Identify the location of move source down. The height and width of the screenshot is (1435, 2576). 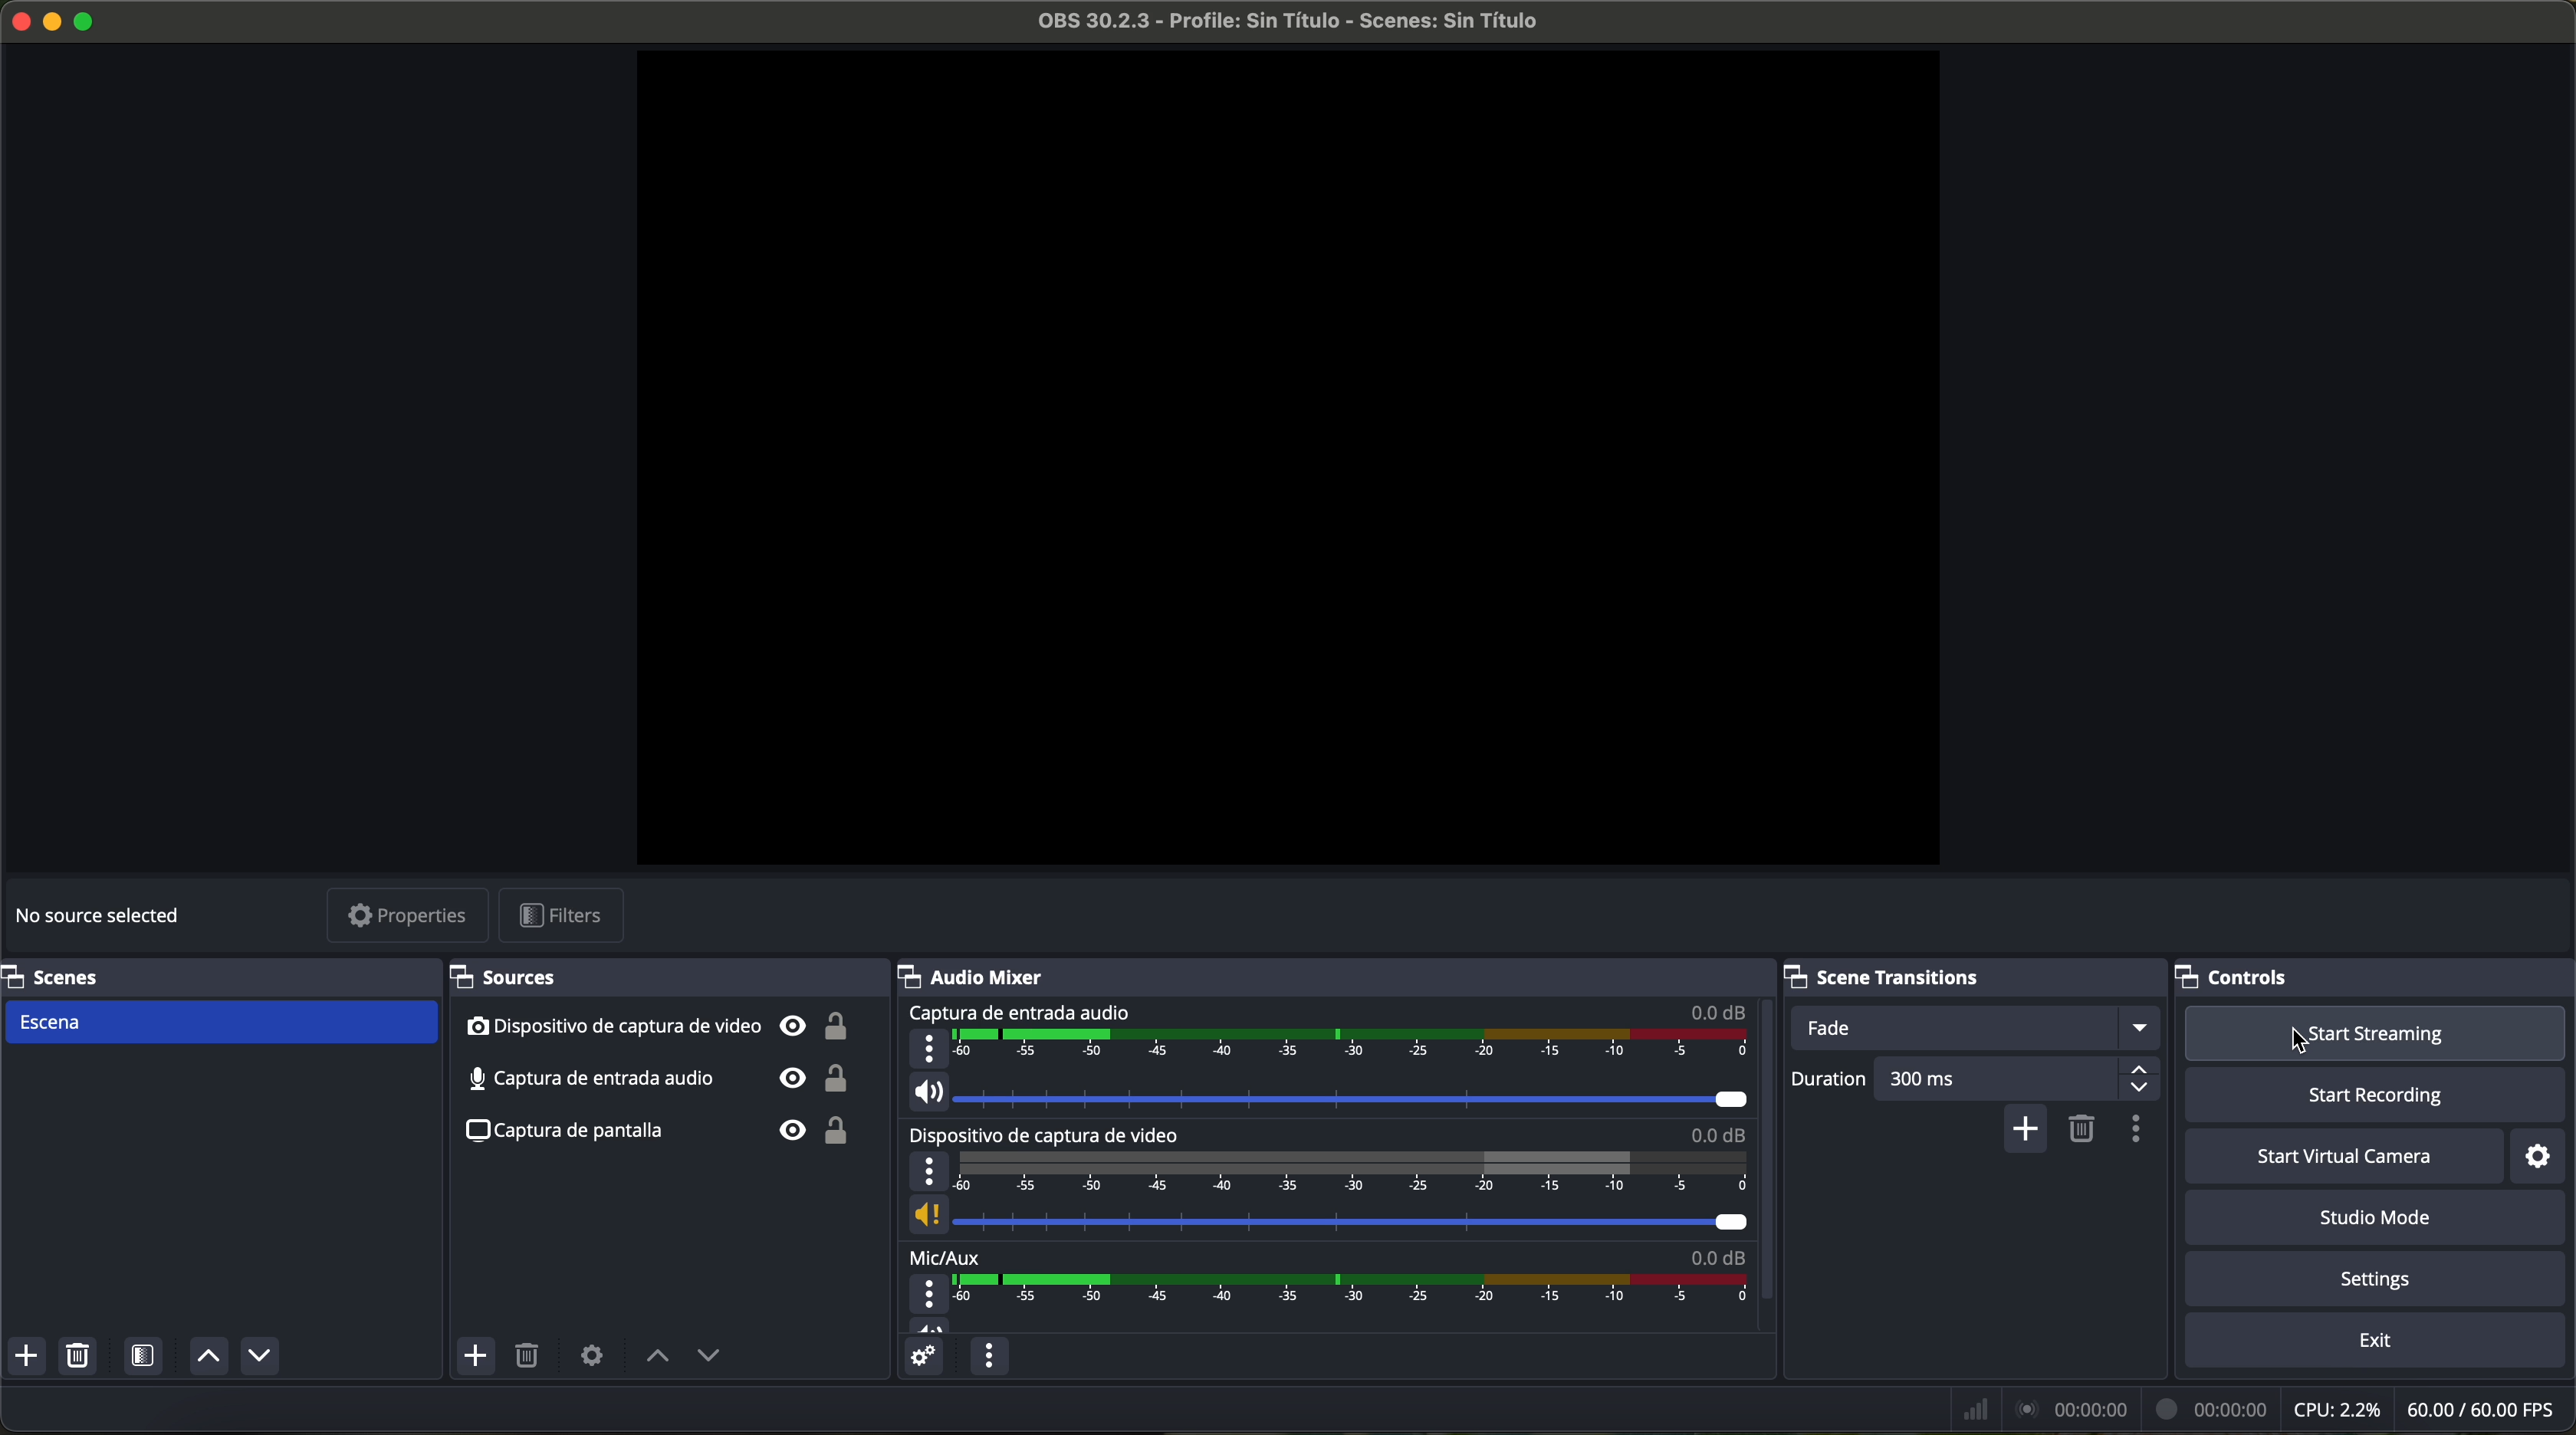
(259, 1355).